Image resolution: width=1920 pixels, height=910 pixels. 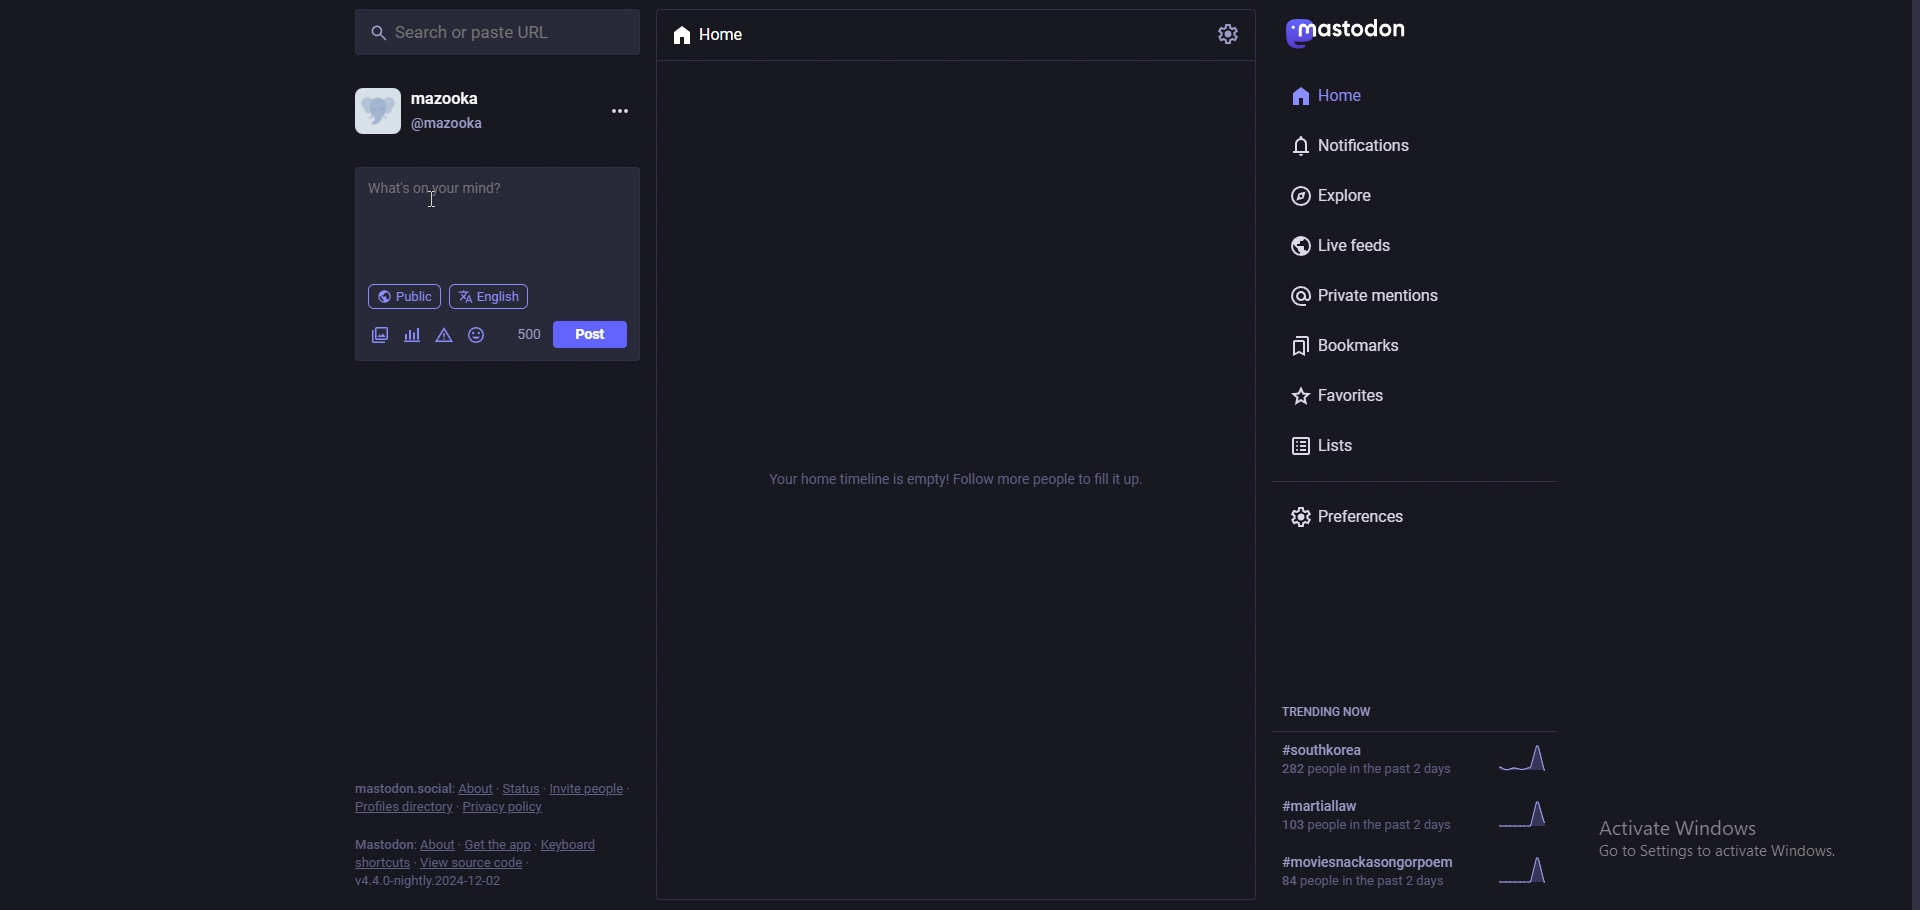 What do you see at coordinates (383, 863) in the screenshot?
I see `shortcuts` at bounding box center [383, 863].